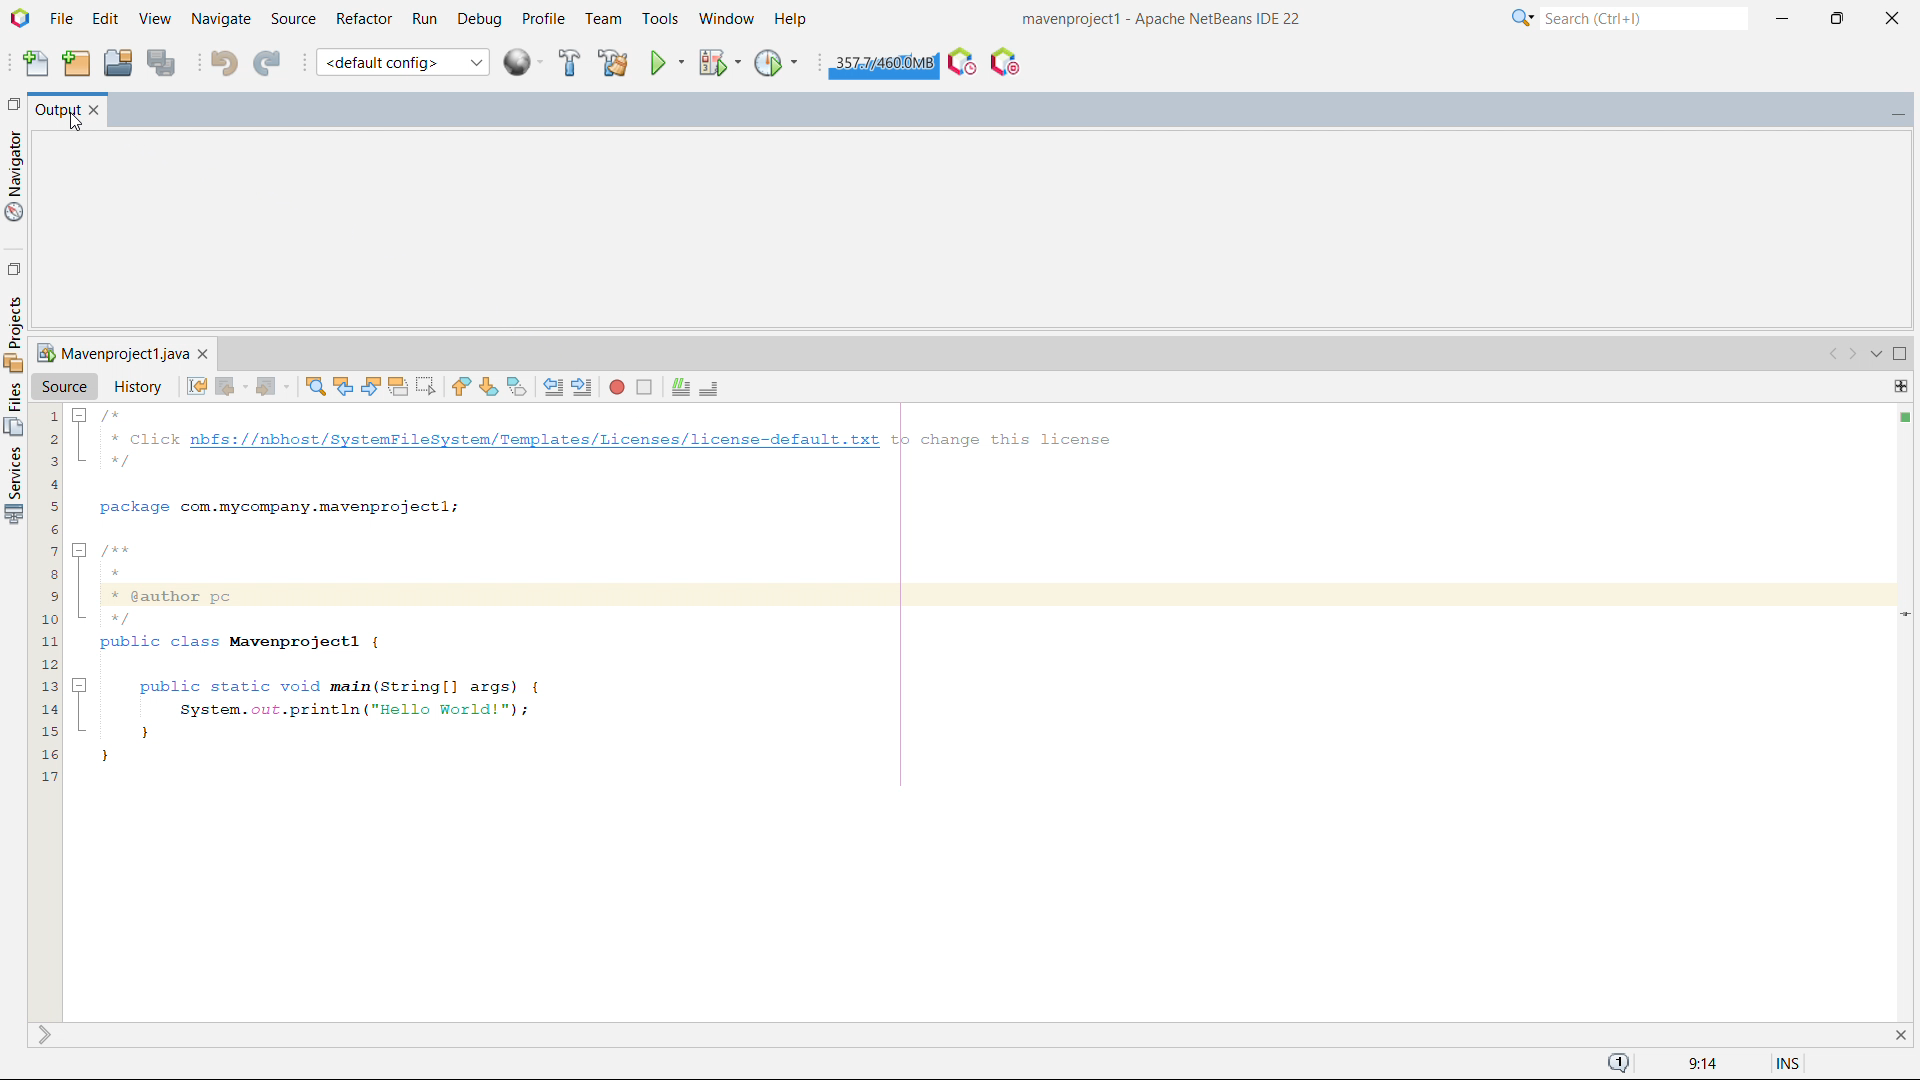 The image size is (1920, 1080). Describe the element at coordinates (44, 1035) in the screenshot. I see `scroll` at that location.